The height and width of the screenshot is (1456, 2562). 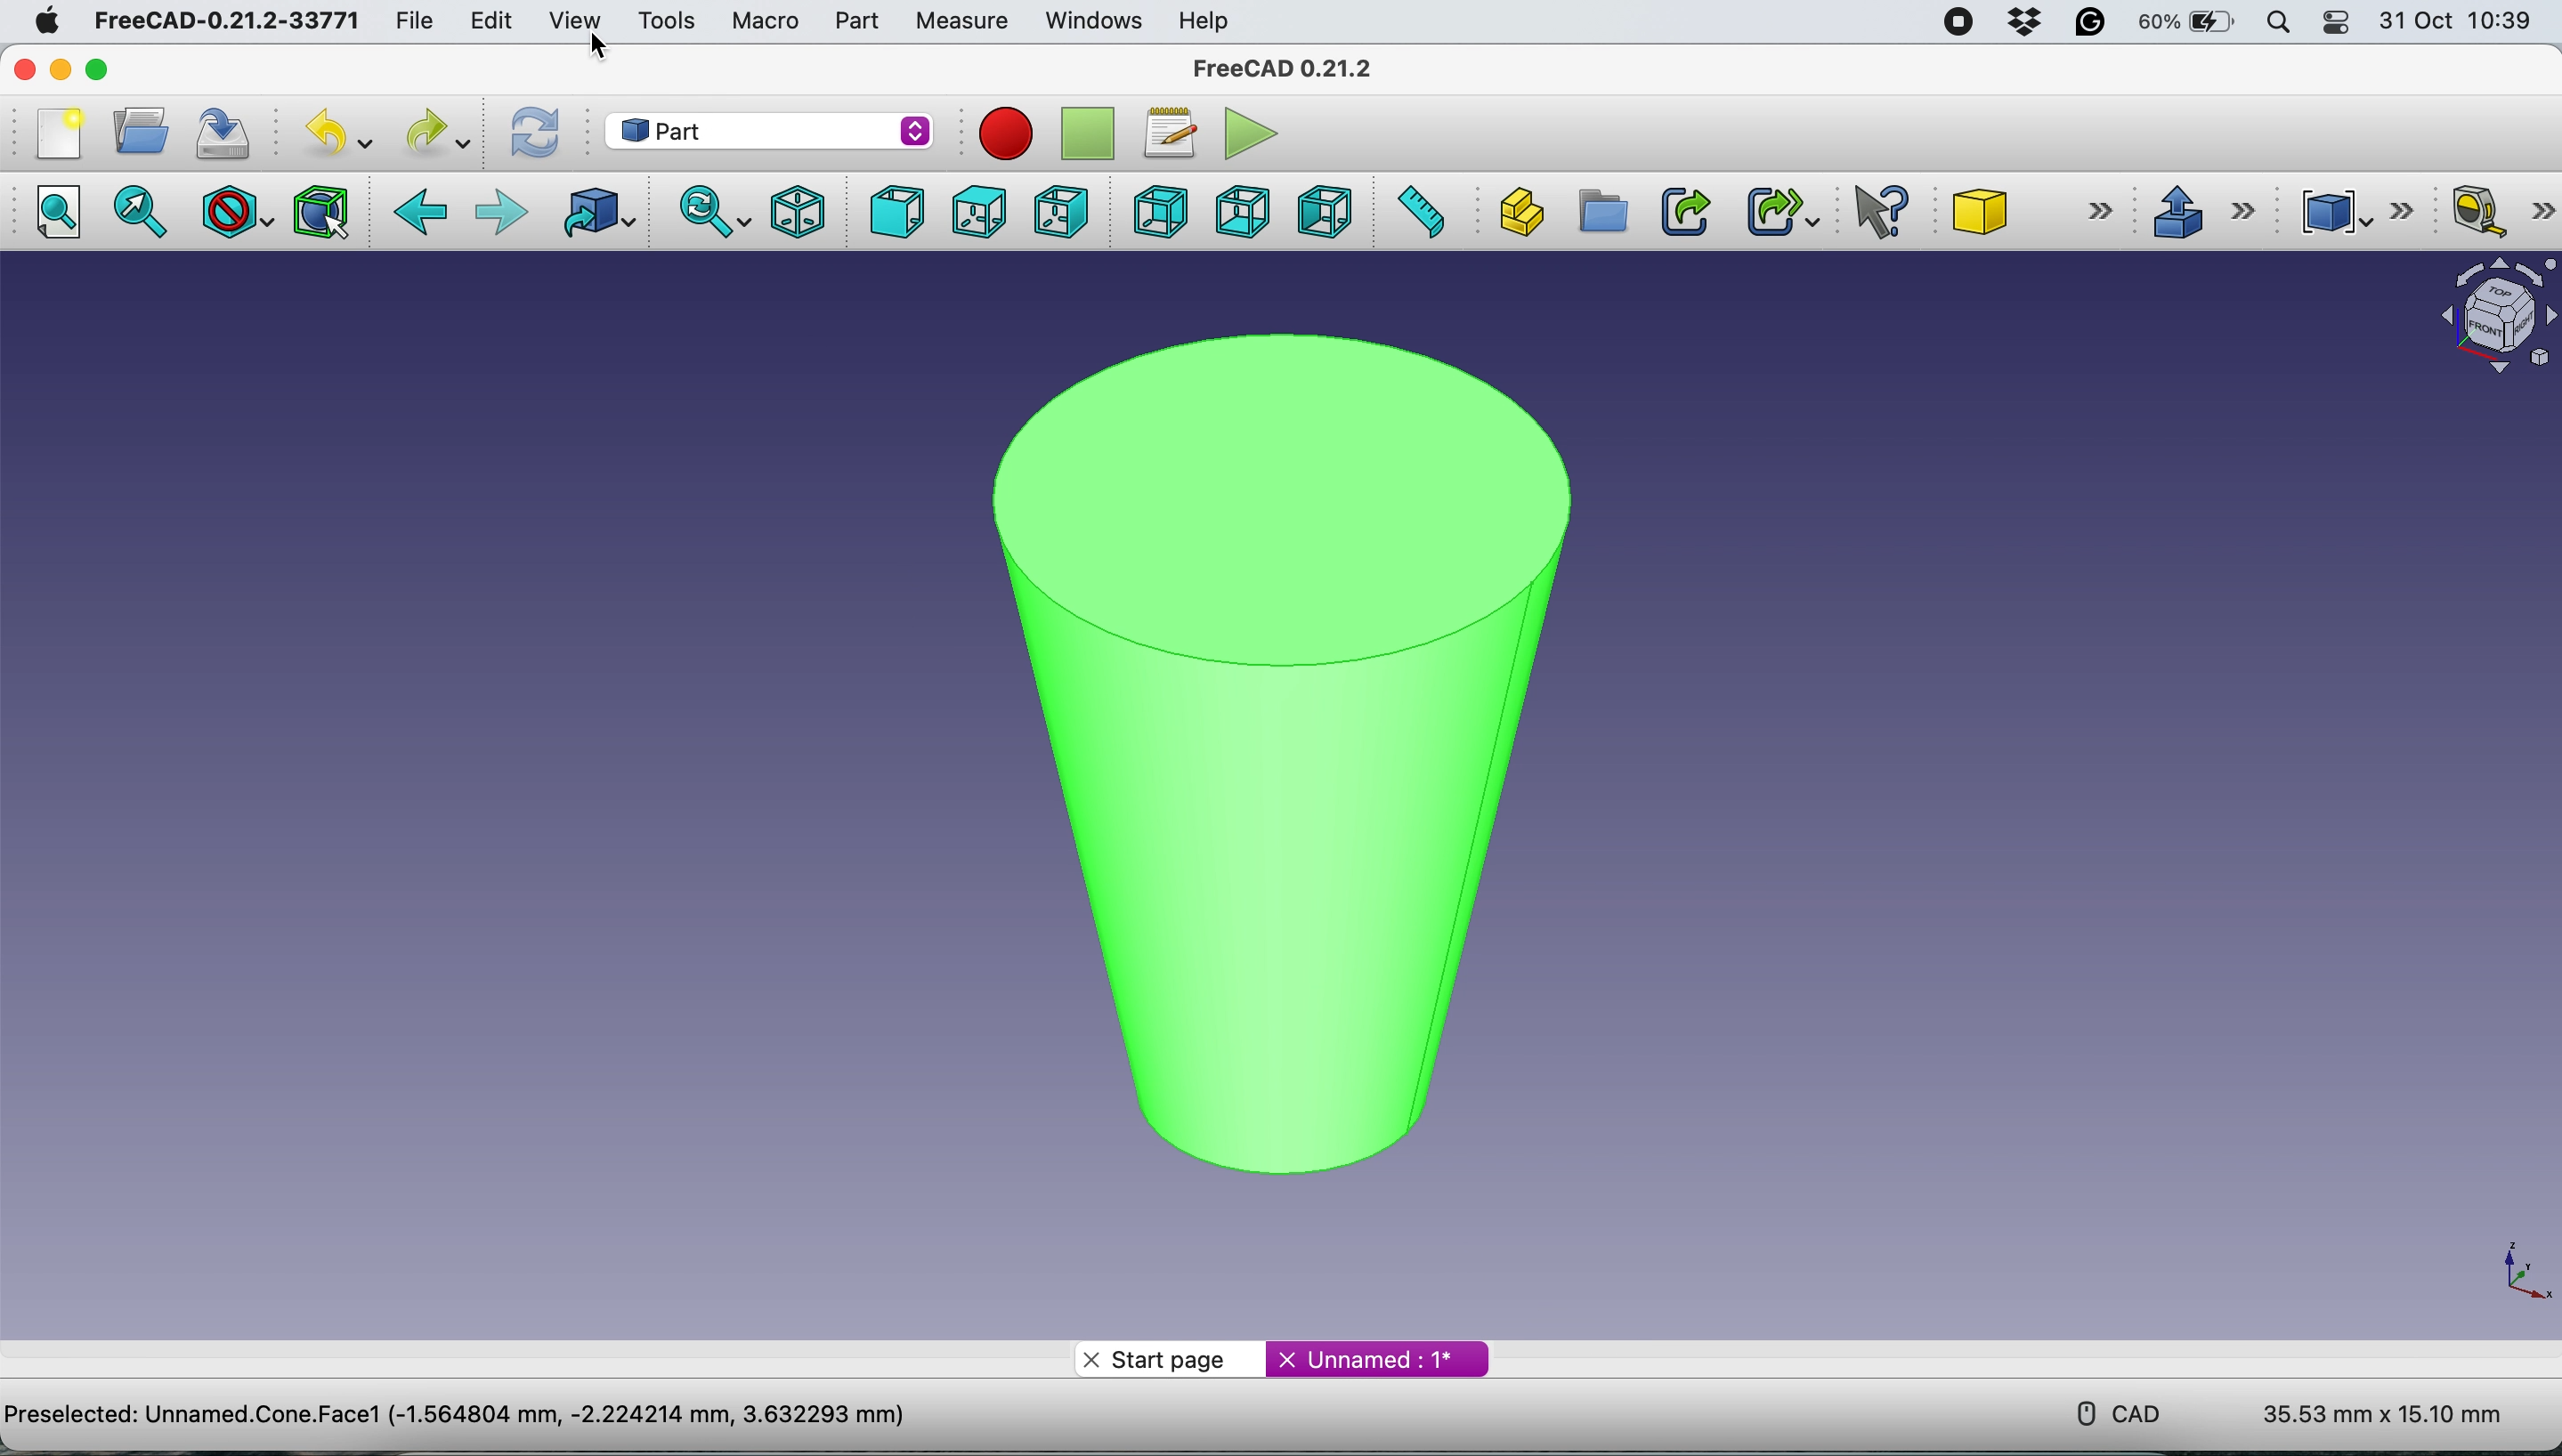 I want to click on extrude, so click(x=2202, y=211).